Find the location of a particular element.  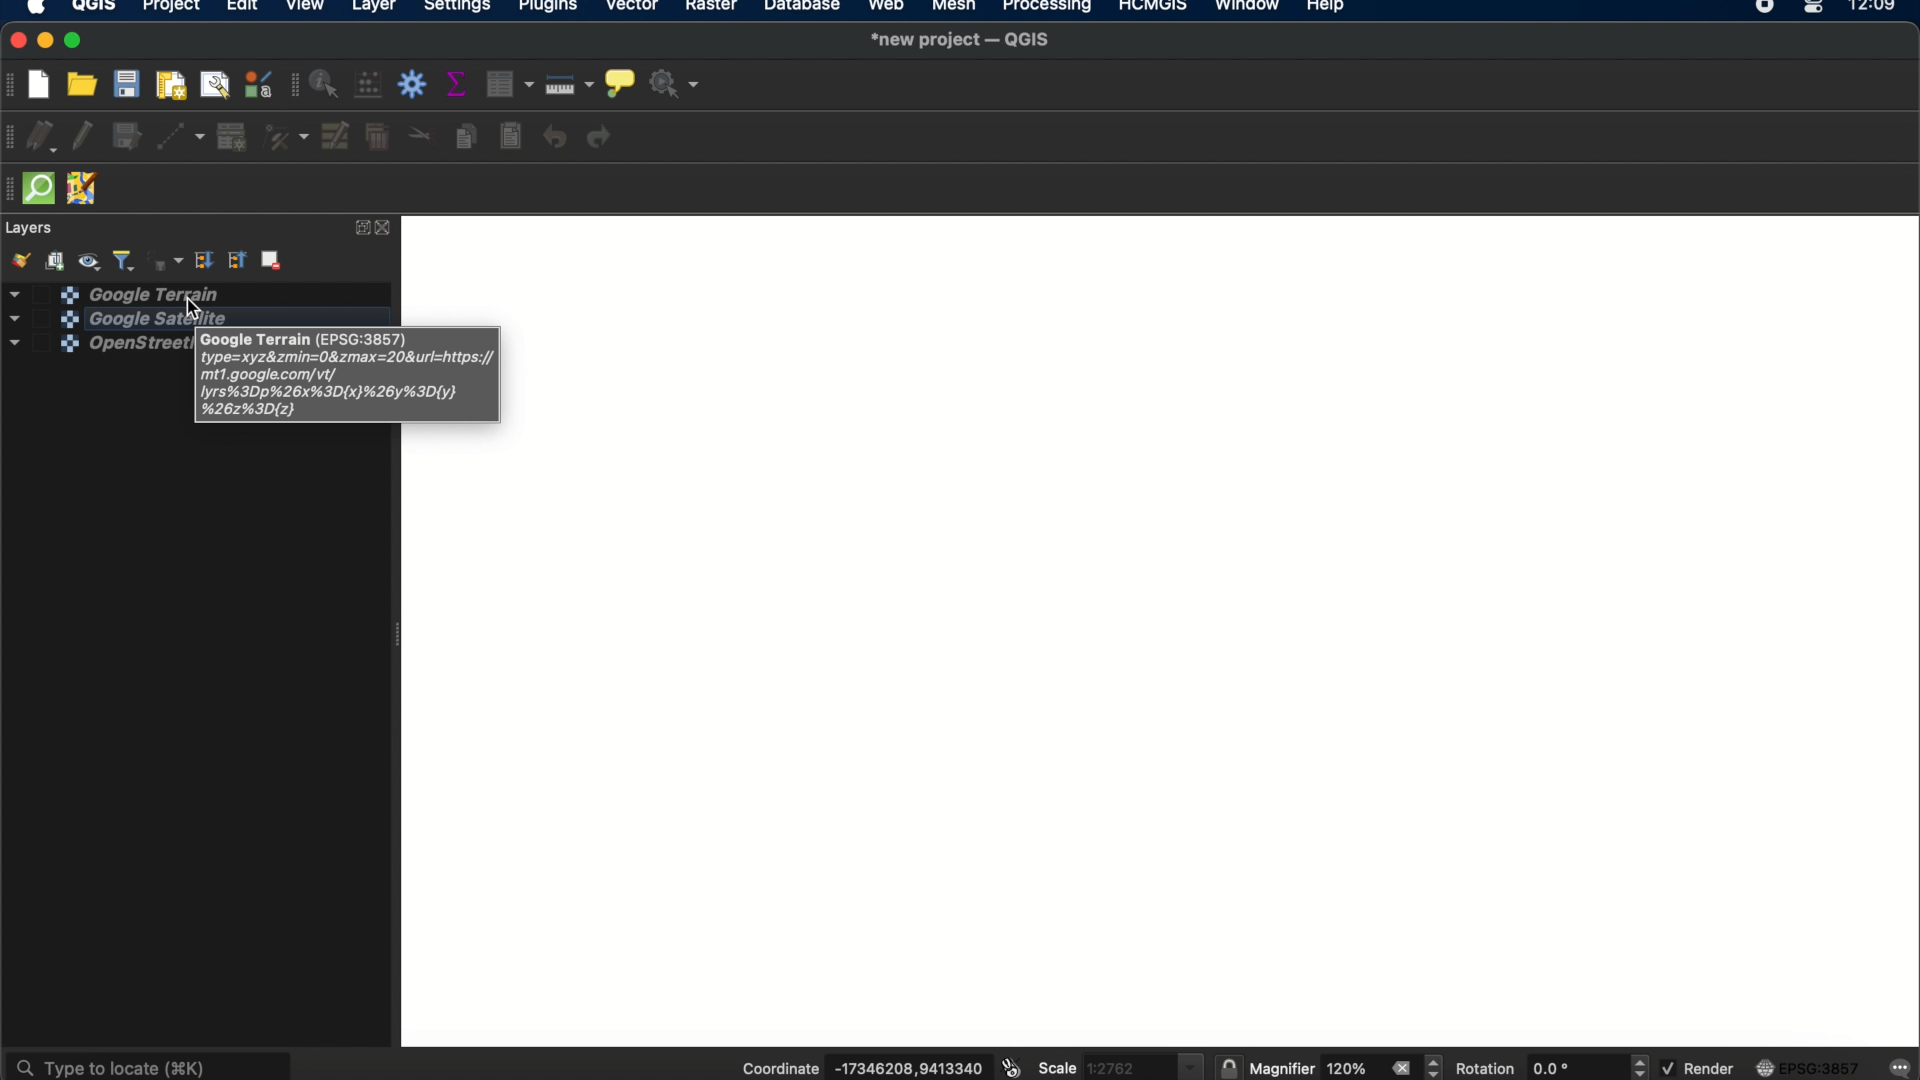

filter legend is located at coordinates (125, 259).